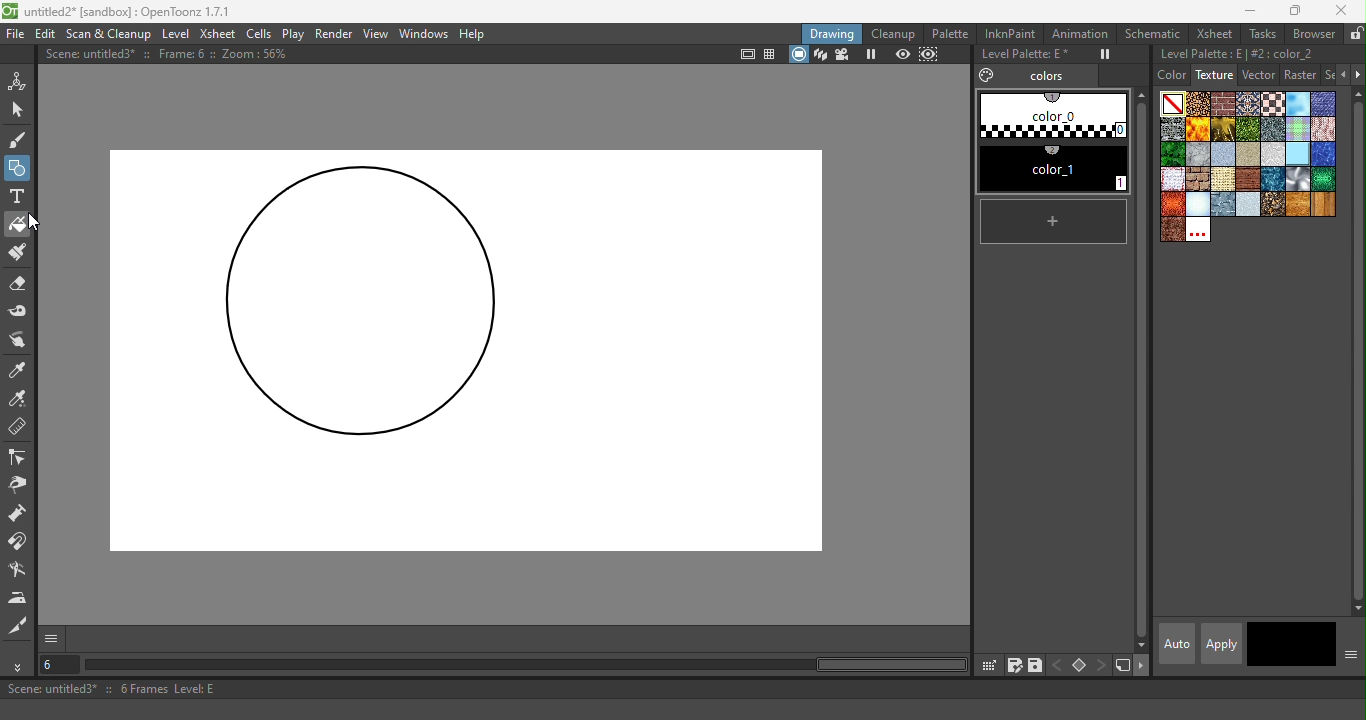  I want to click on Select the current frame, so click(61, 666).